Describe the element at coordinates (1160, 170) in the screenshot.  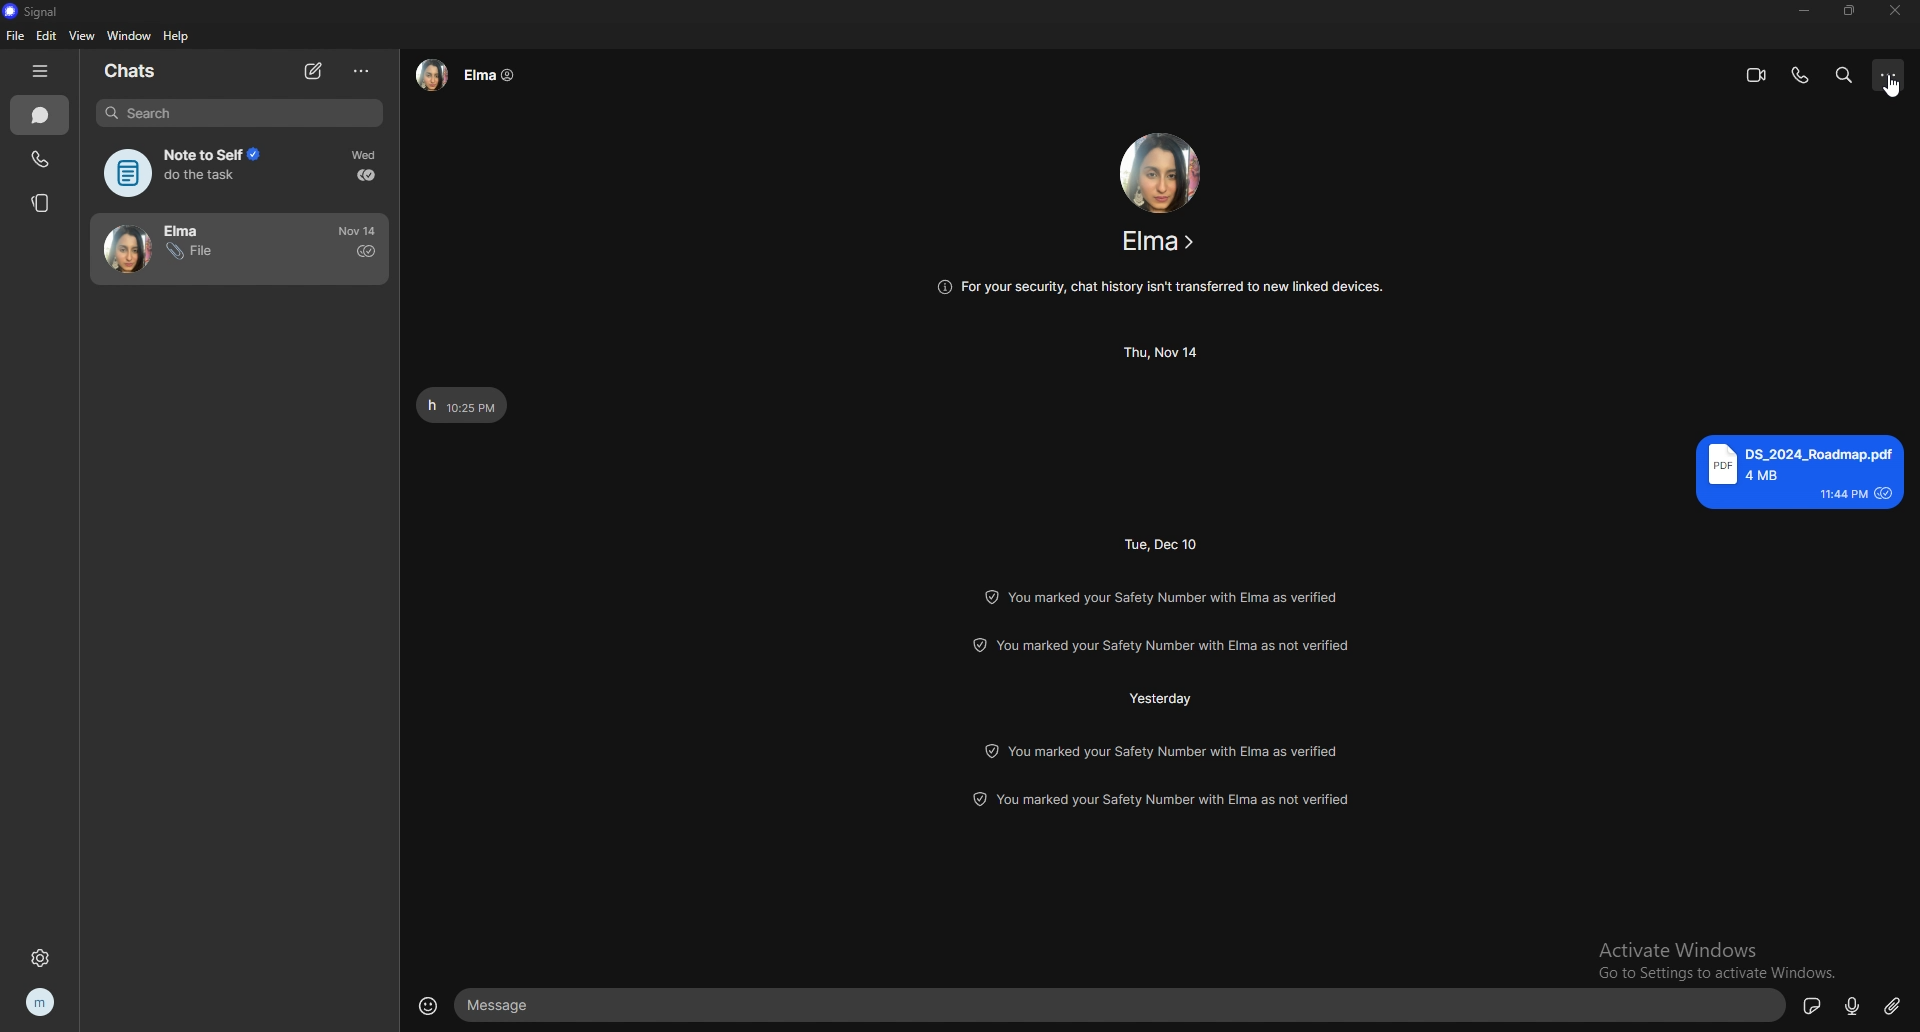
I see `contact photo` at that location.